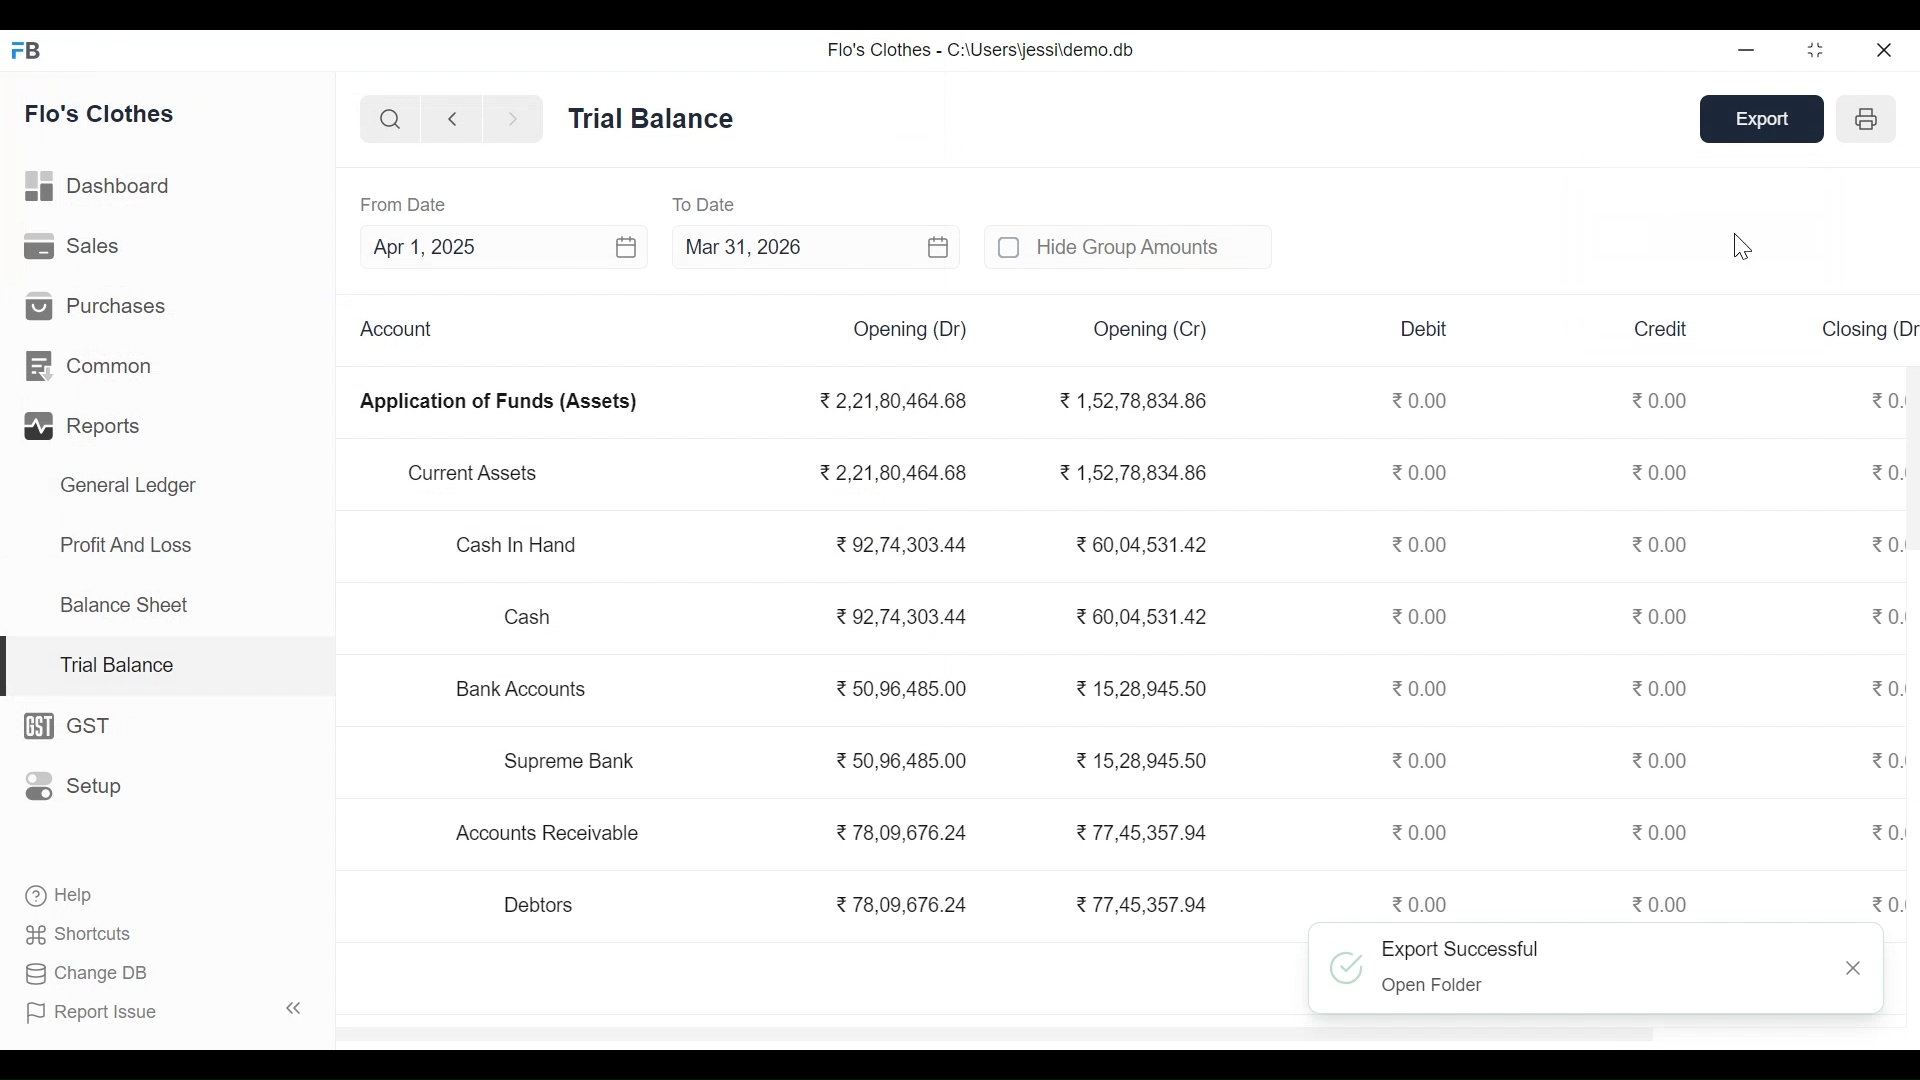  What do you see at coordinates (818, 247) in the screenshot?
I see `Mar 31, 2026` at bounding box center [818, 247].